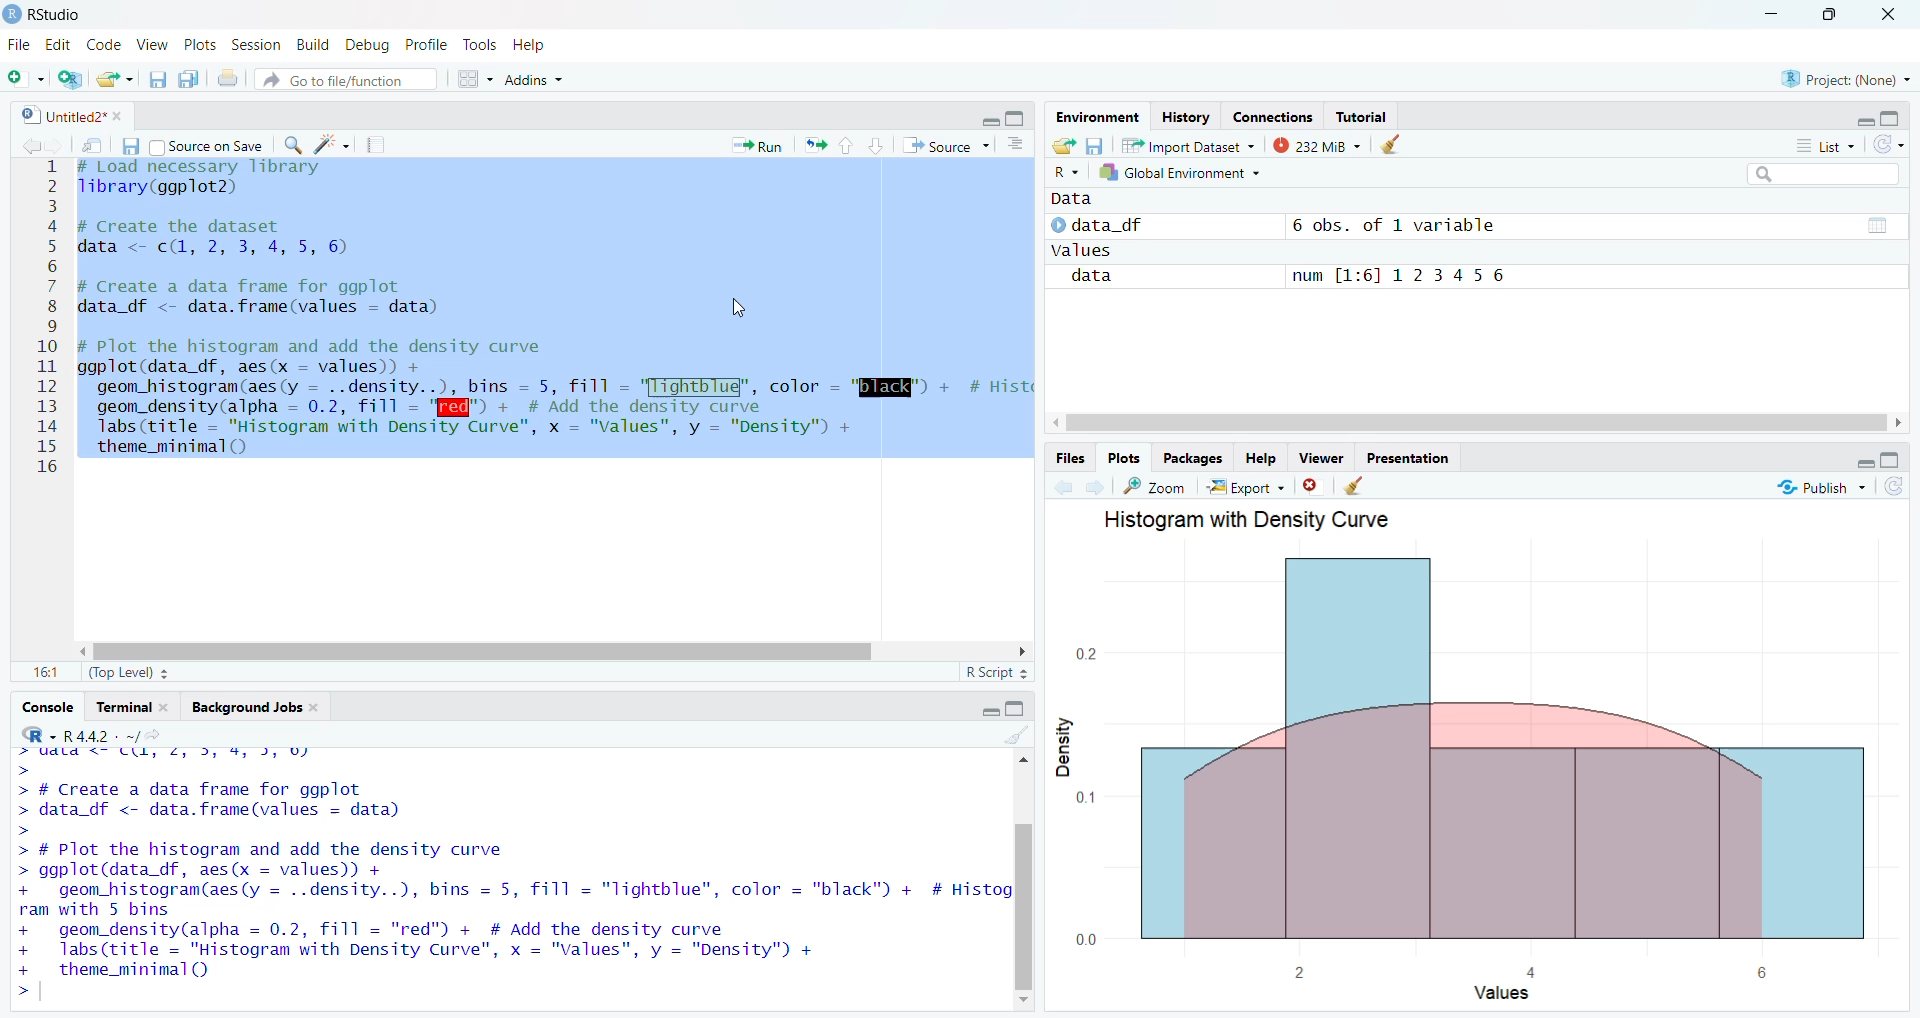  What do you see at coordinates (22, 890) in the screenshot?
I see `+` at bounding box center [22, 890].